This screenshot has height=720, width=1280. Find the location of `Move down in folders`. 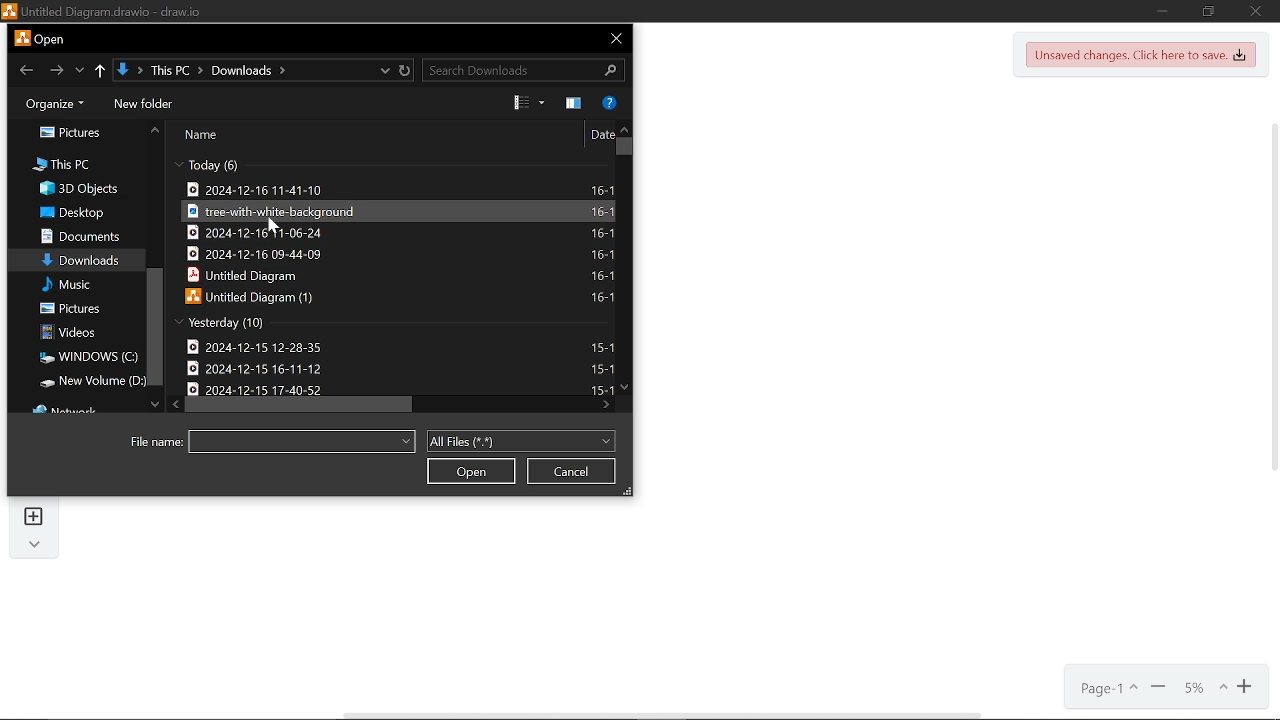

Move down in folders is located at coordinates (154, 406).